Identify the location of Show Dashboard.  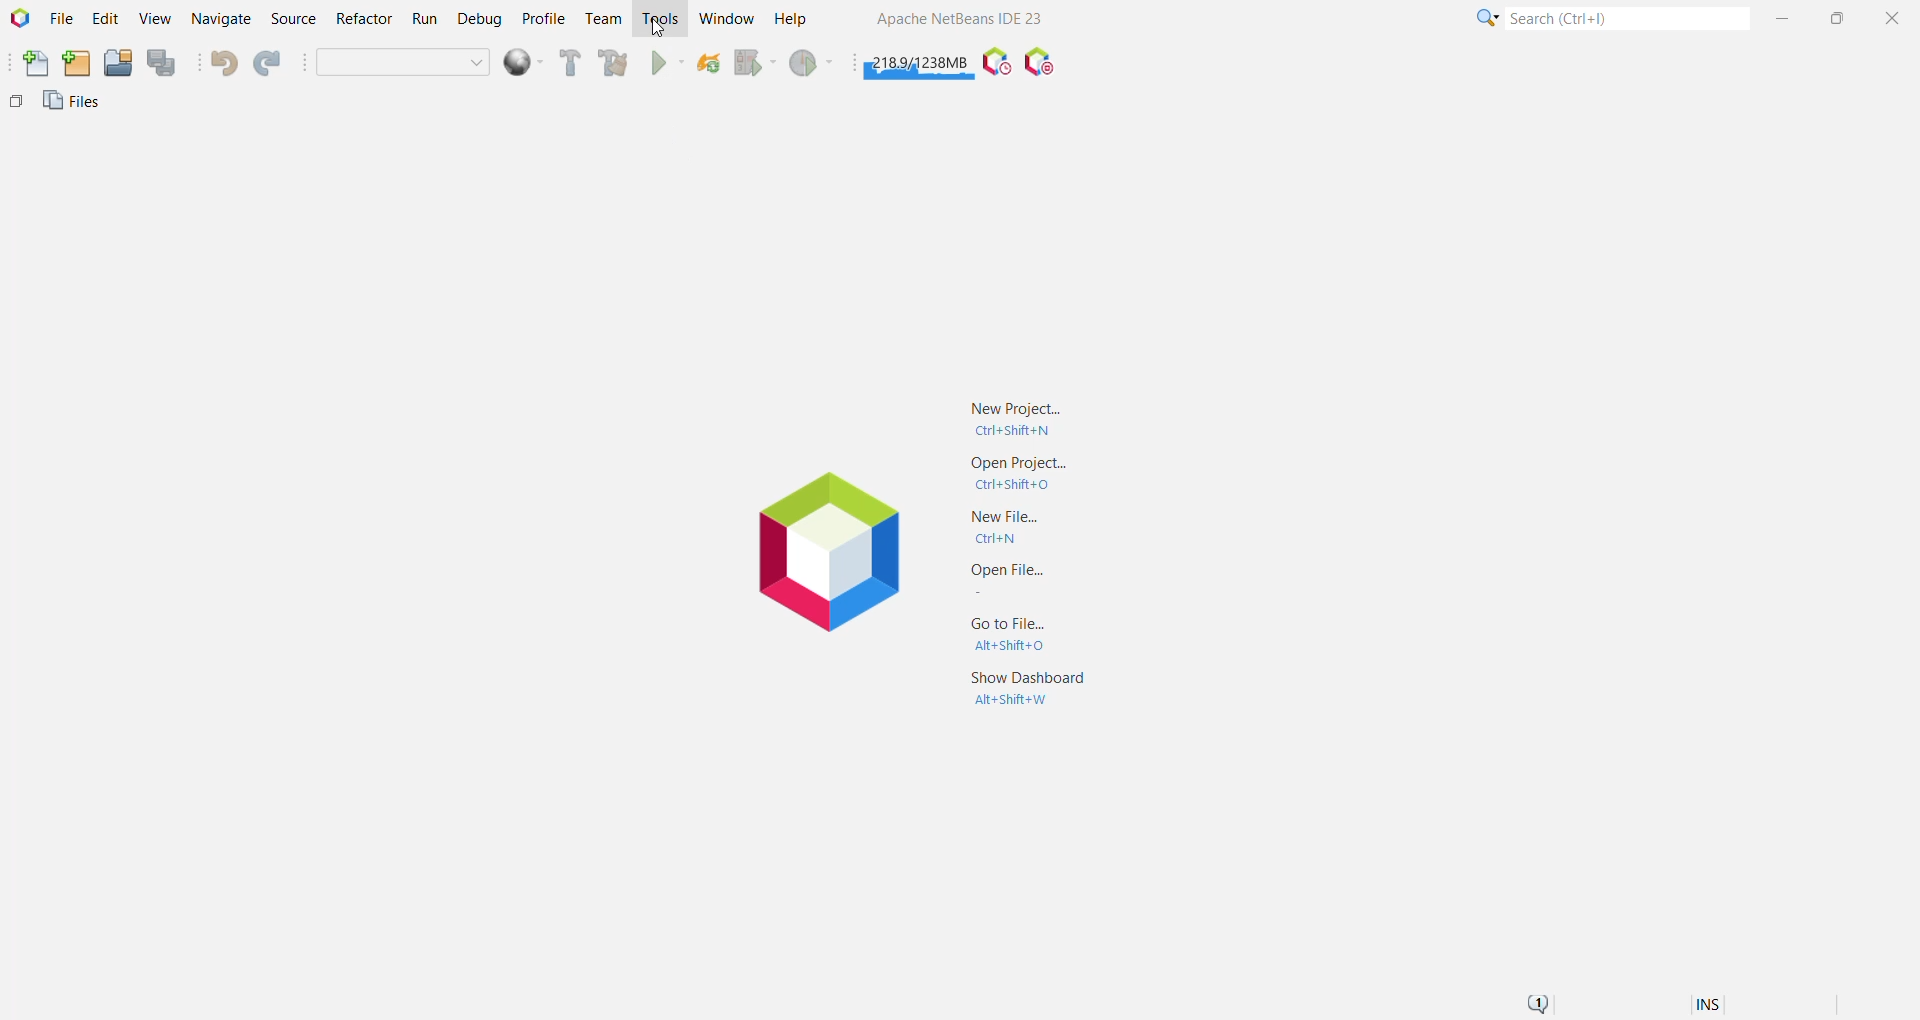
(1029, 688).